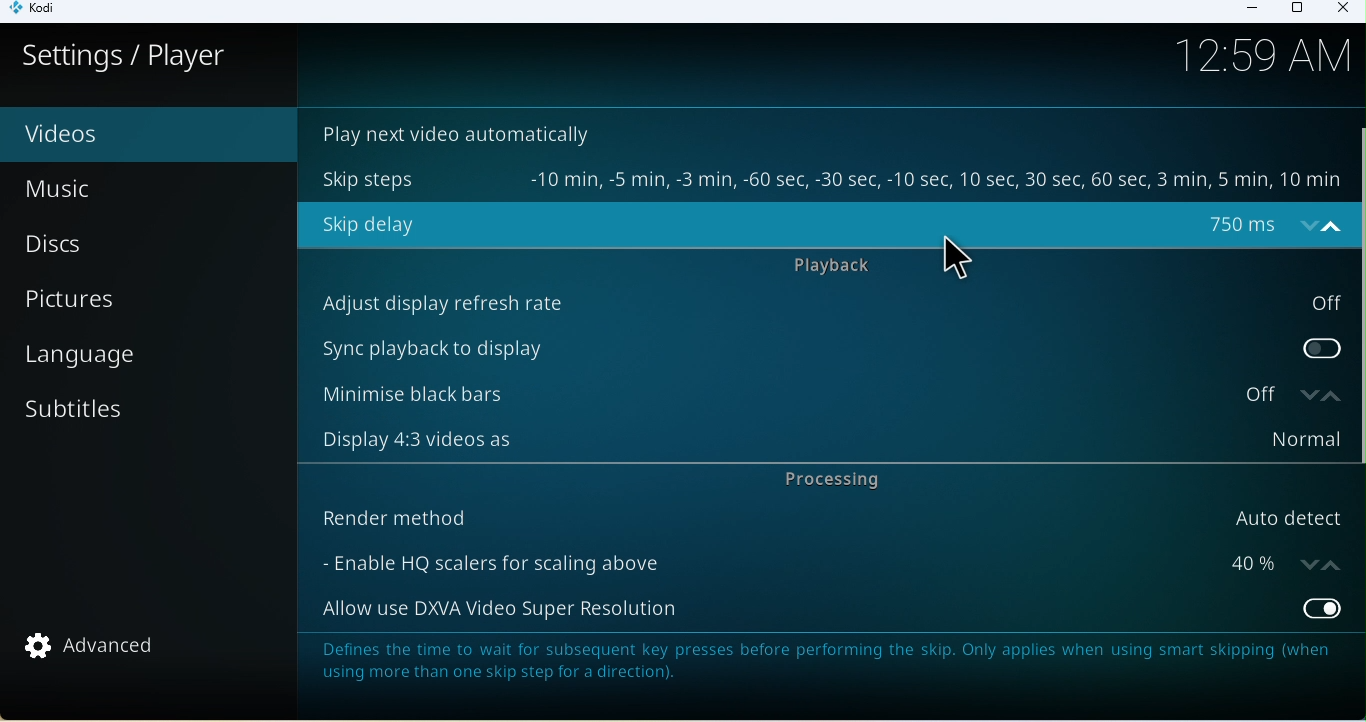  Describe the element at coordinates (828, 179) in the screenshot. I see `Skip steps` at that location.